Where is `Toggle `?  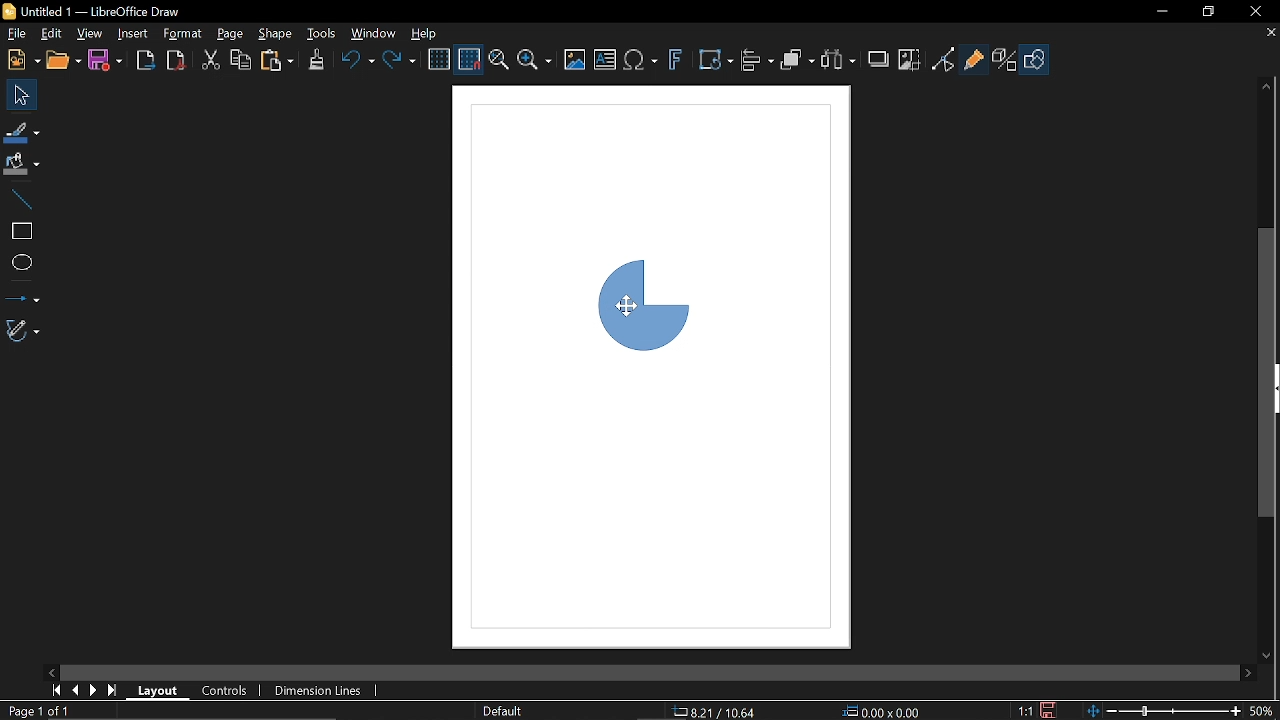 Toggle  is located at coordinates (943, 59).